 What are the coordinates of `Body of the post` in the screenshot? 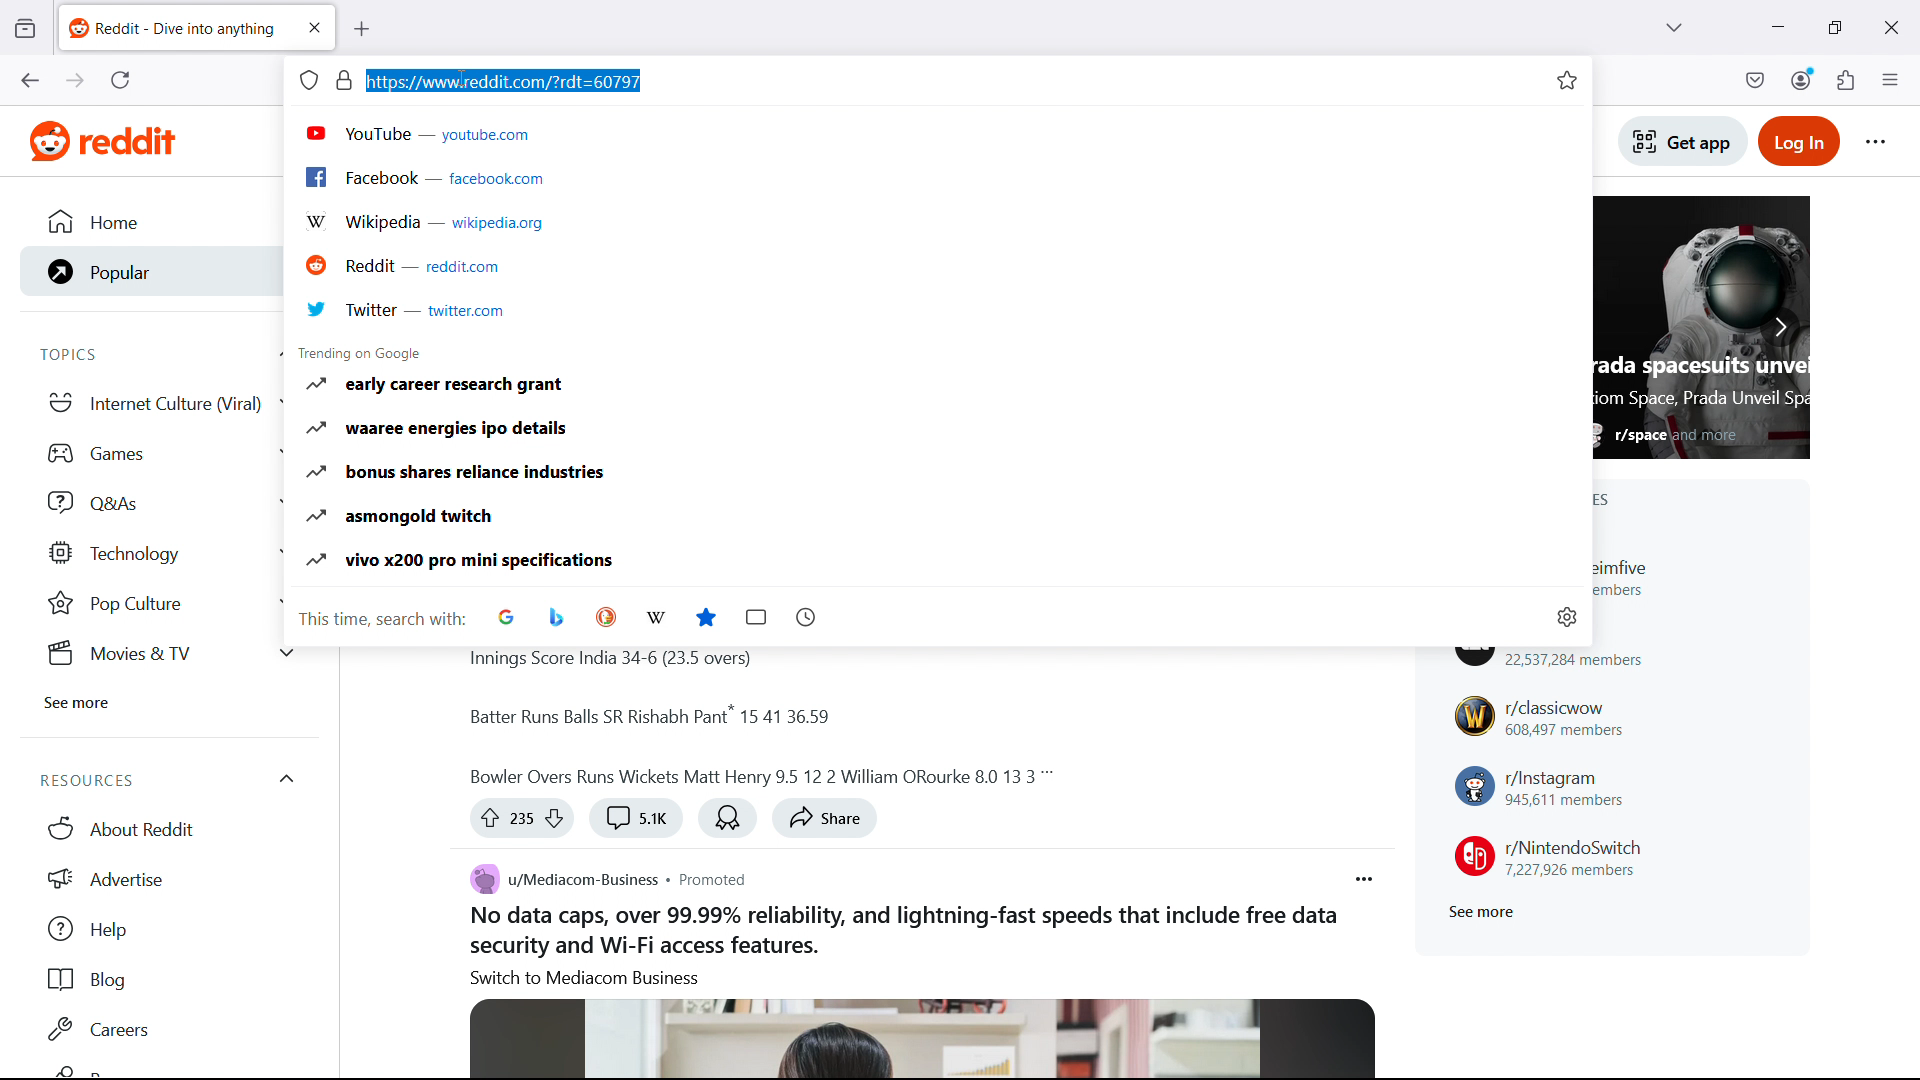 It's located at (900, 946).